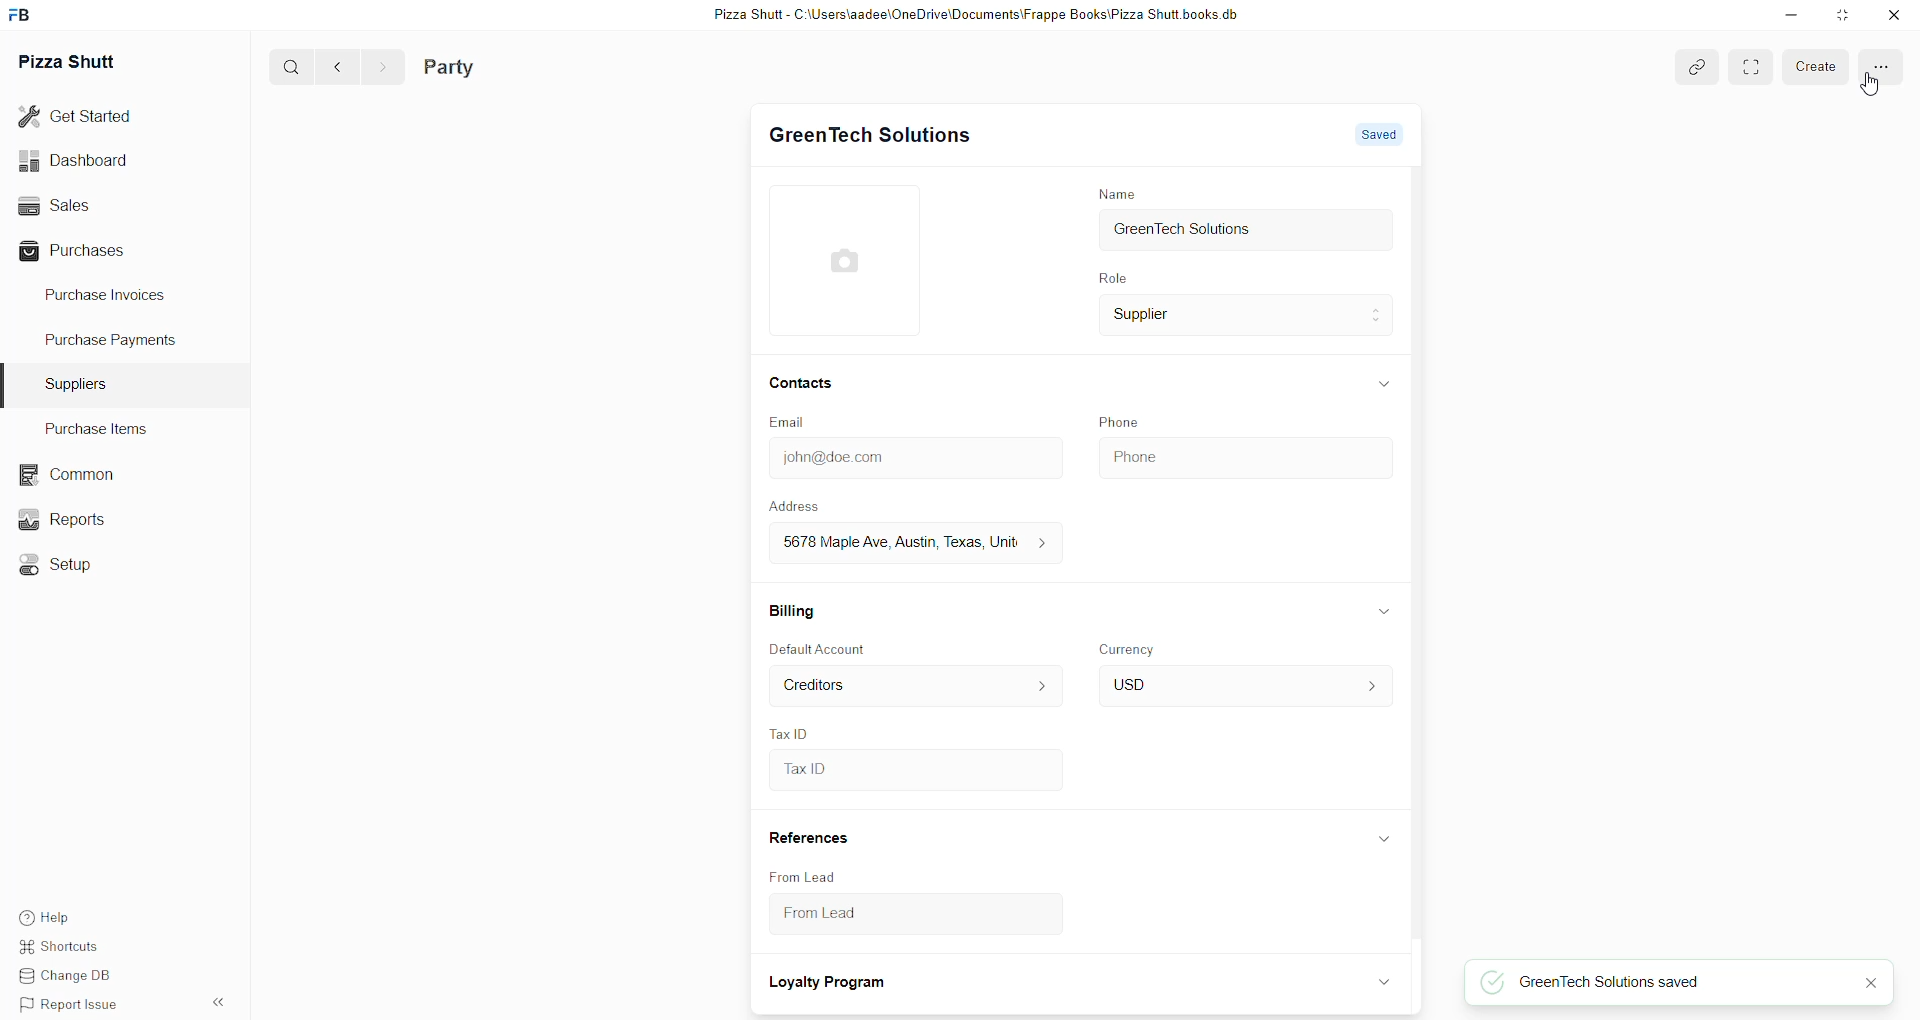  What do you see at coordinates (913, 771) in the screenshot?
I see `Tax ID` at bounding box center [913, 771].